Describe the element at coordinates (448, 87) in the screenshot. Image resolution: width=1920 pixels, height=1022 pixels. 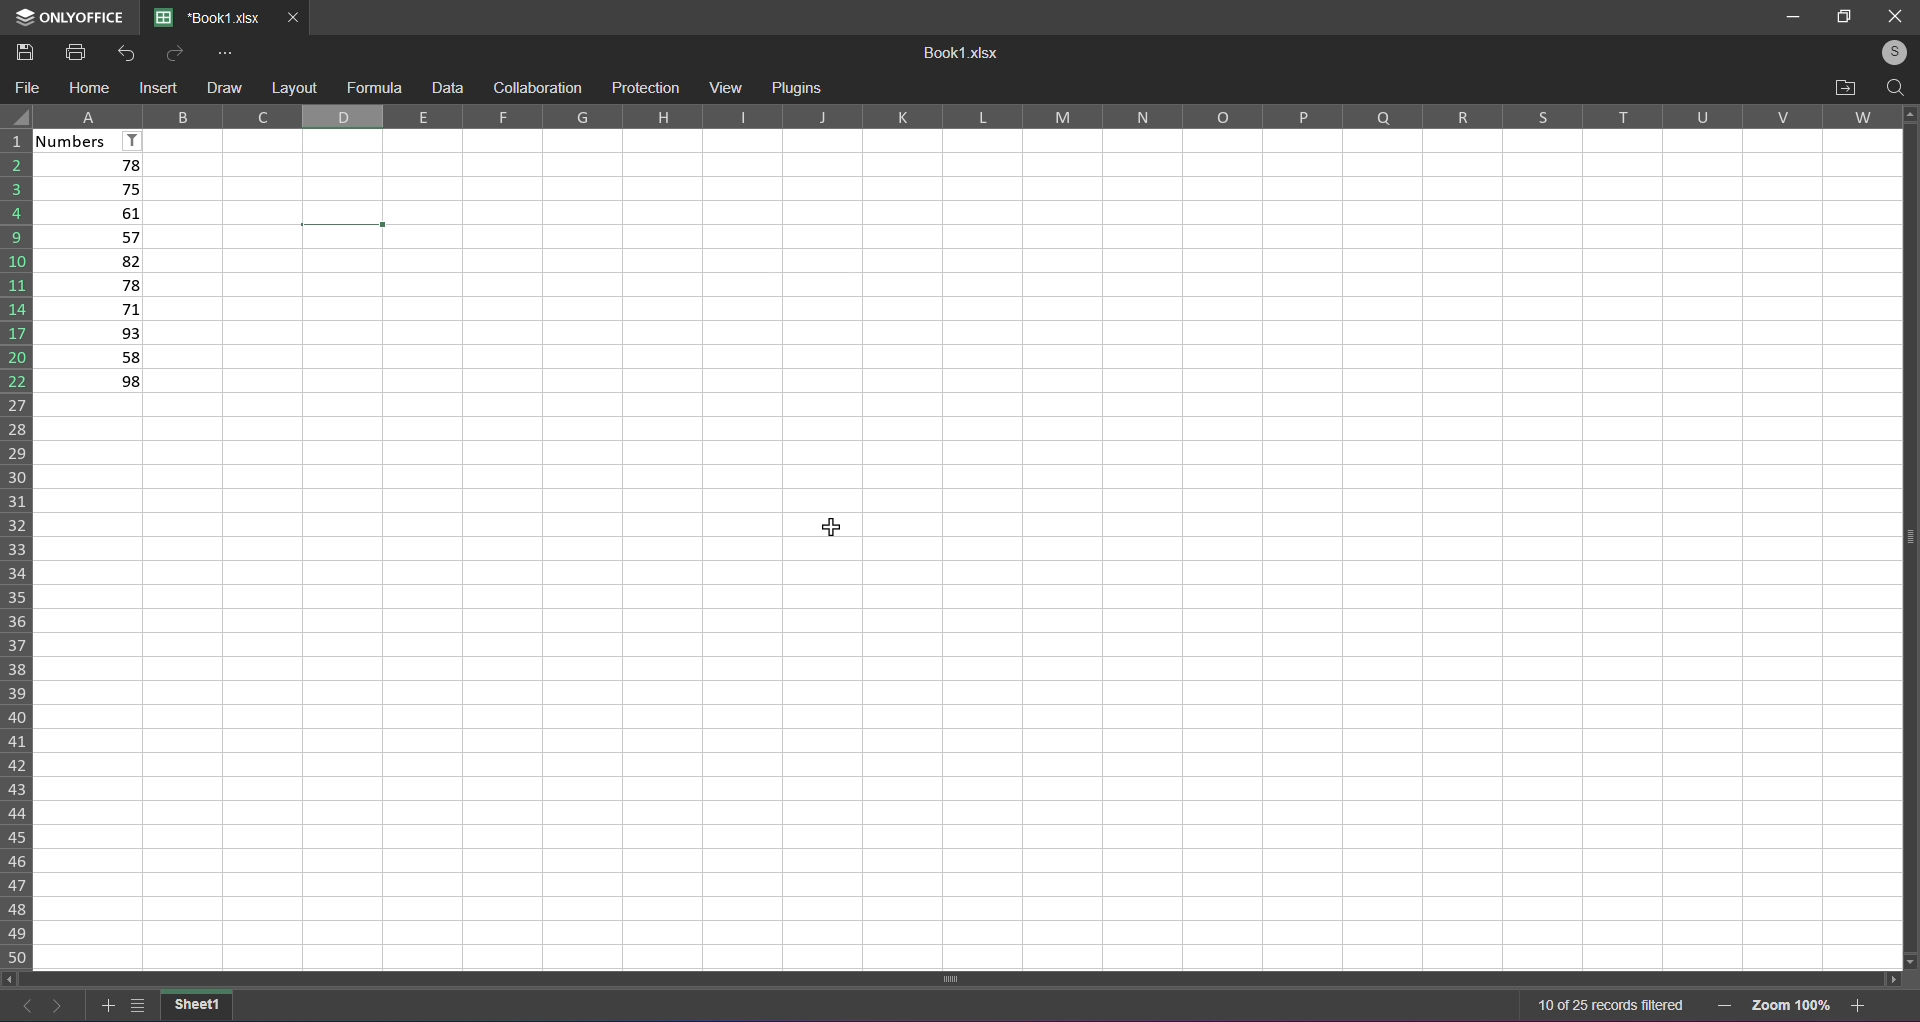
I see `data` at that location.